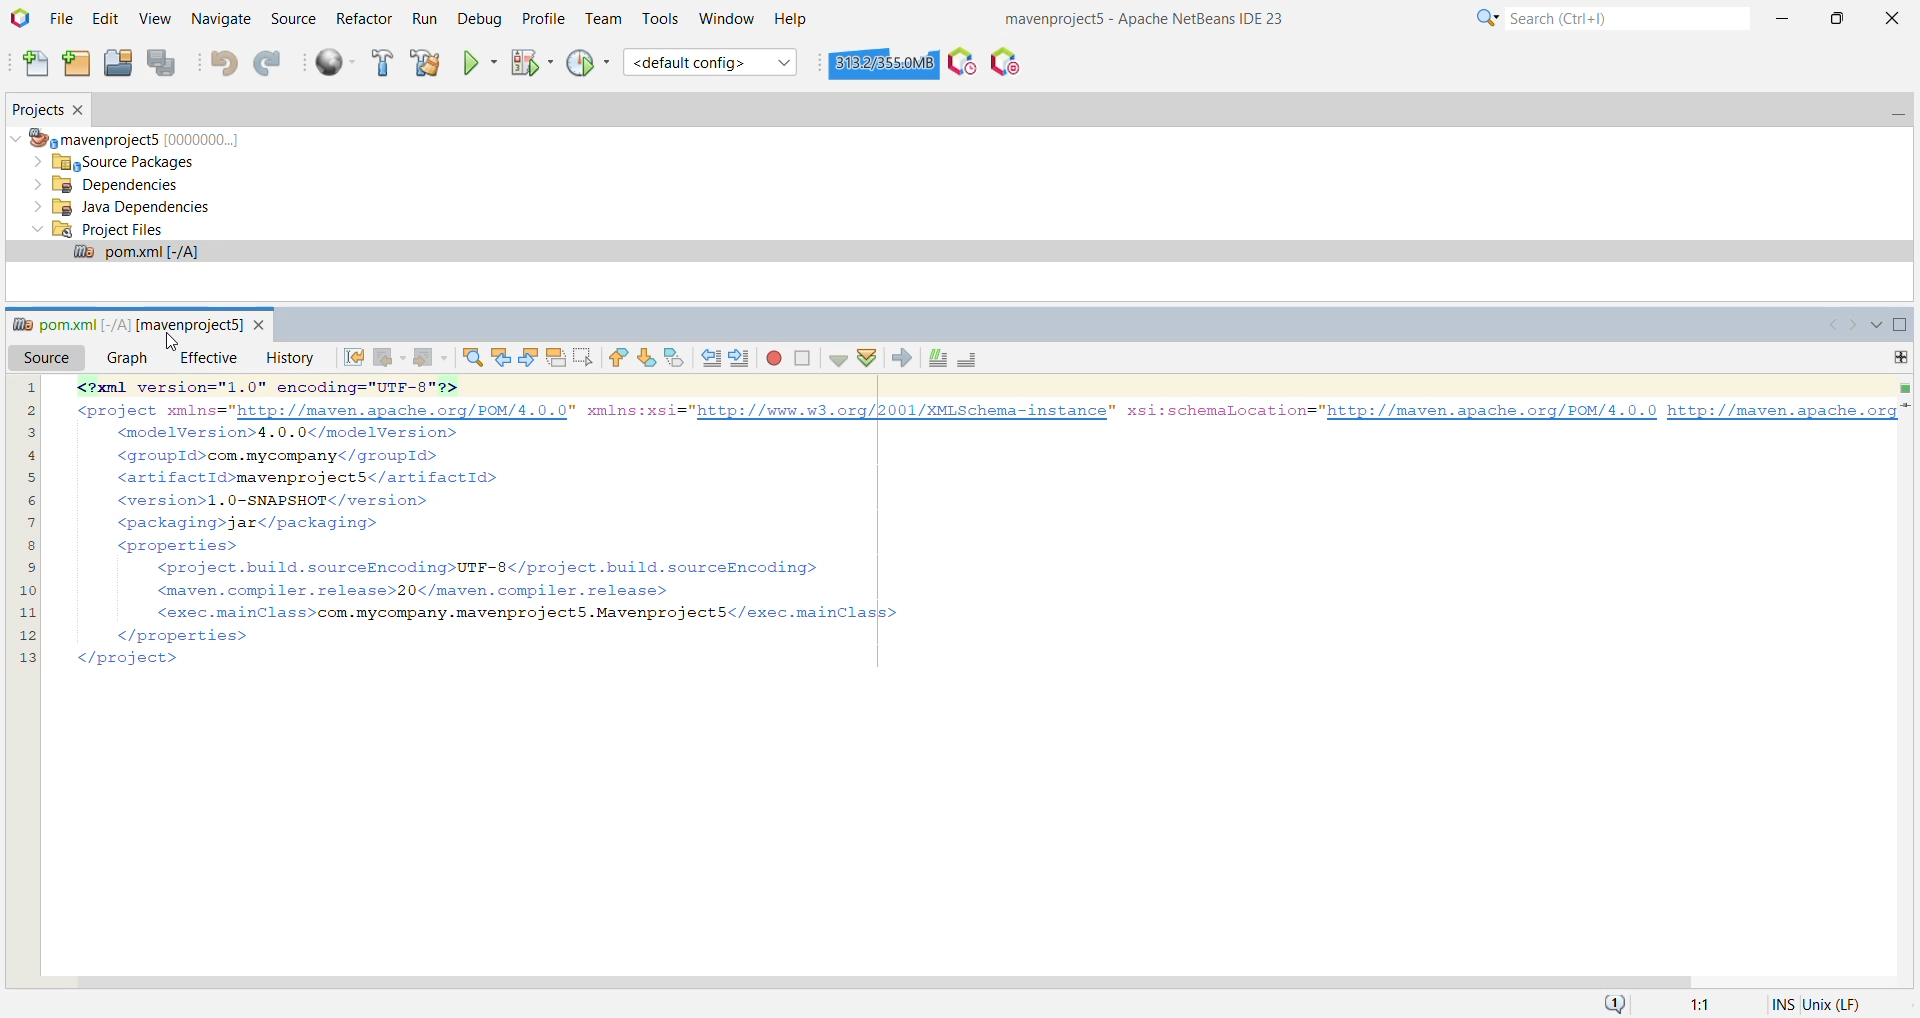 This screenshot has height=1018, width=1920. Describe the element at coordinates (28, 610) in the screenshot. I see `11` at that location.